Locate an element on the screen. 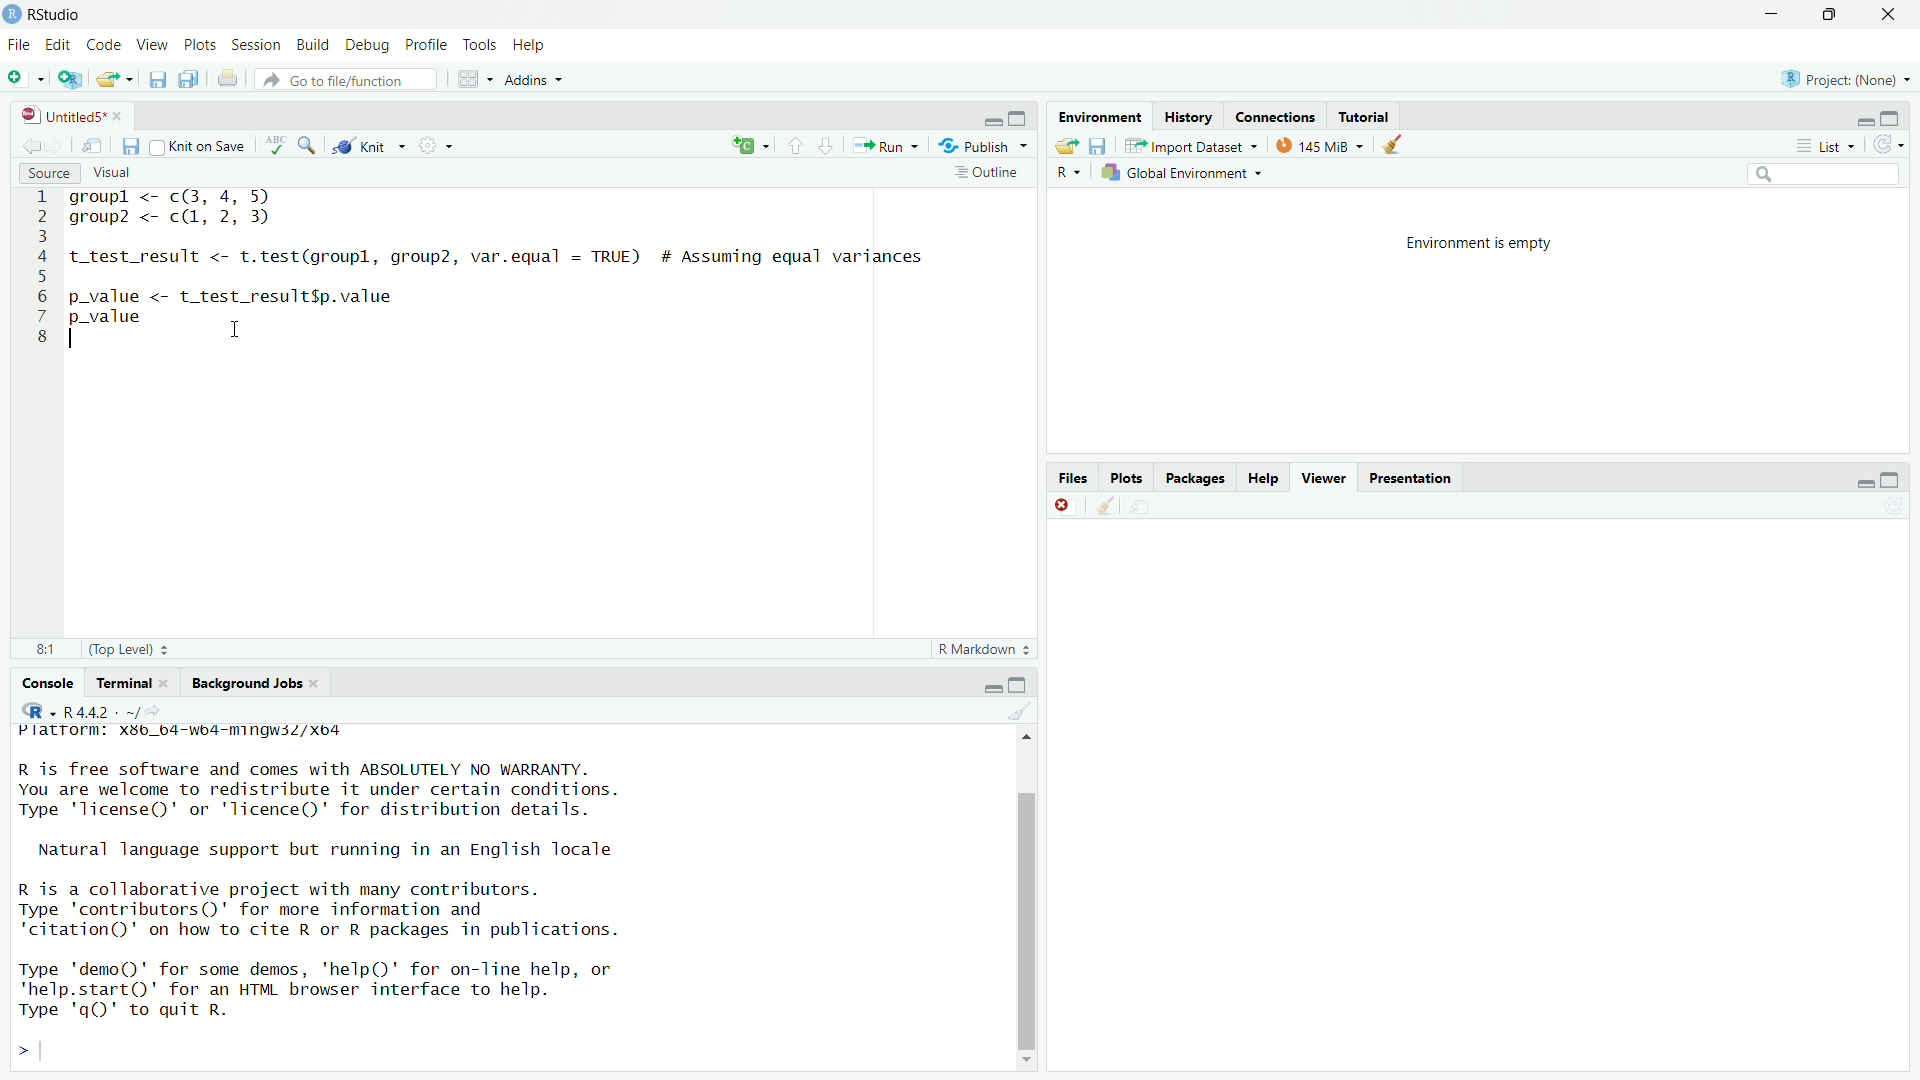 This screenshot has height=1080, width=1920. RStudio logo is located at coordinates (38, 710).